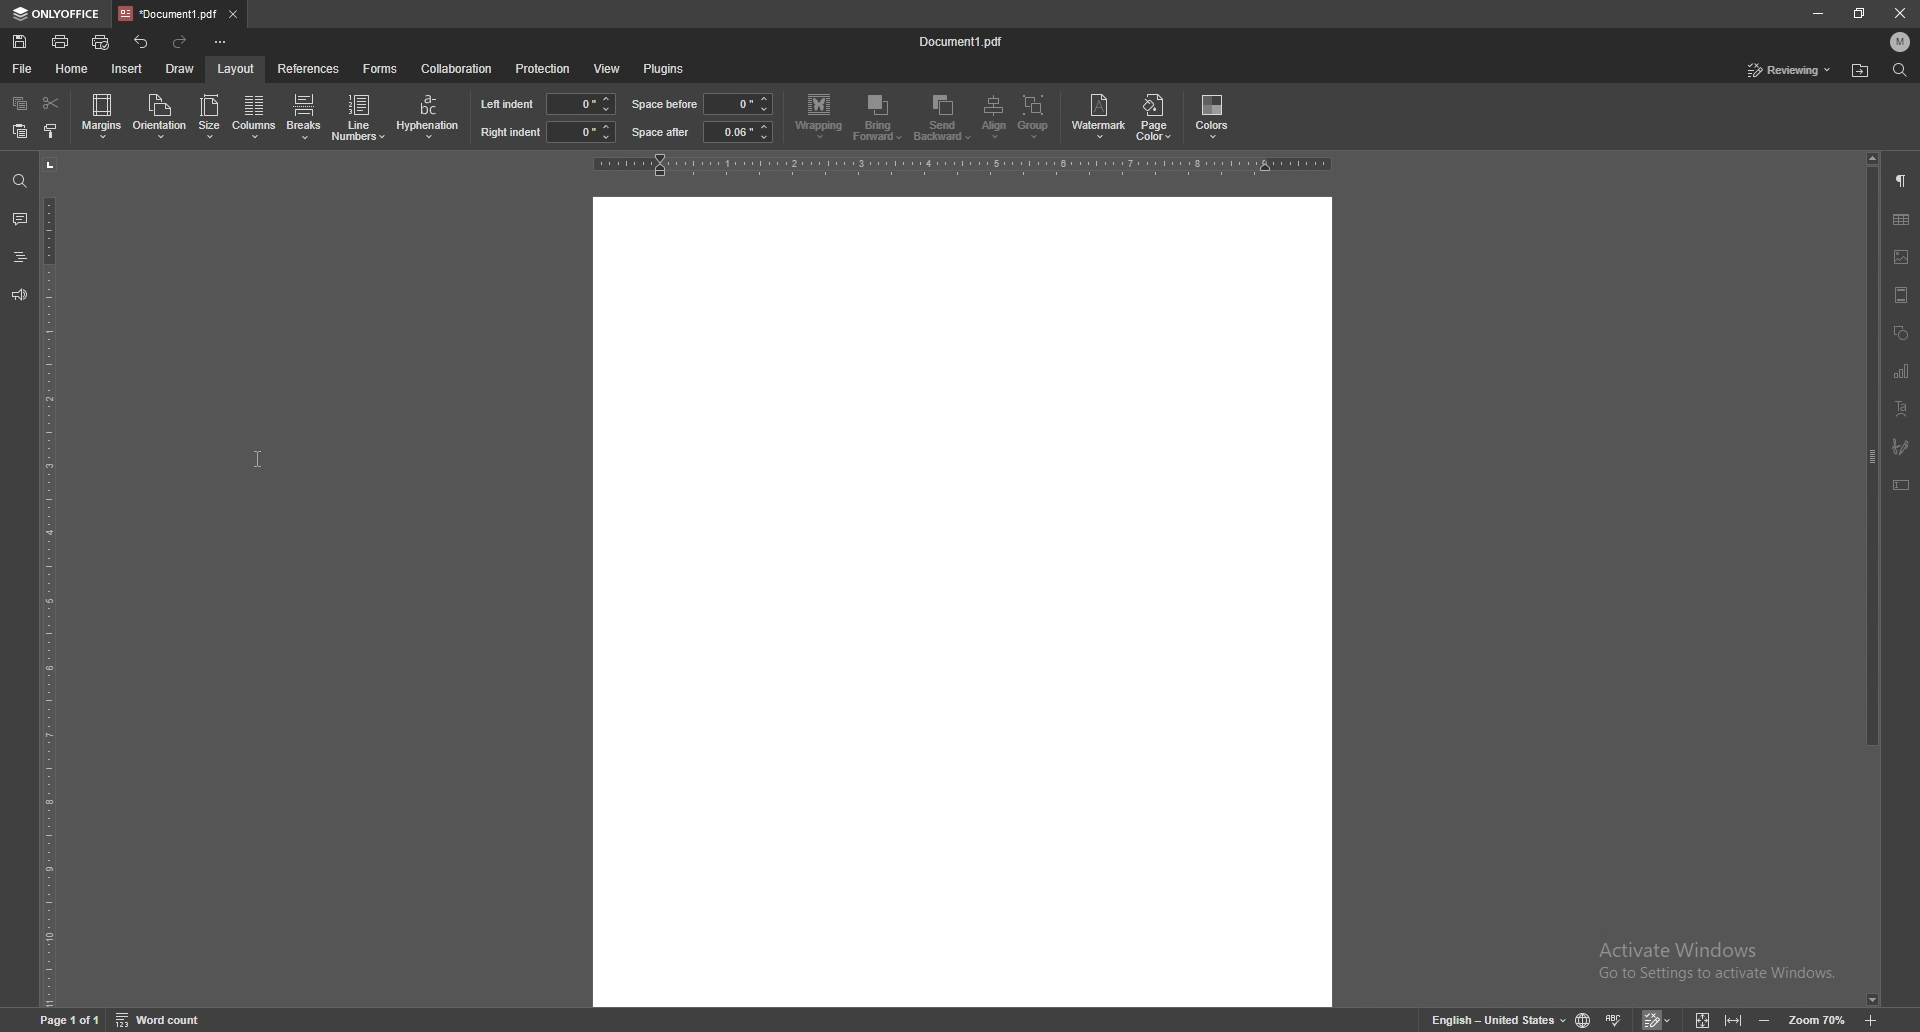 The height and width of the screenshot is (1032, 1920). I want to click on resize, so click(1859, 14).